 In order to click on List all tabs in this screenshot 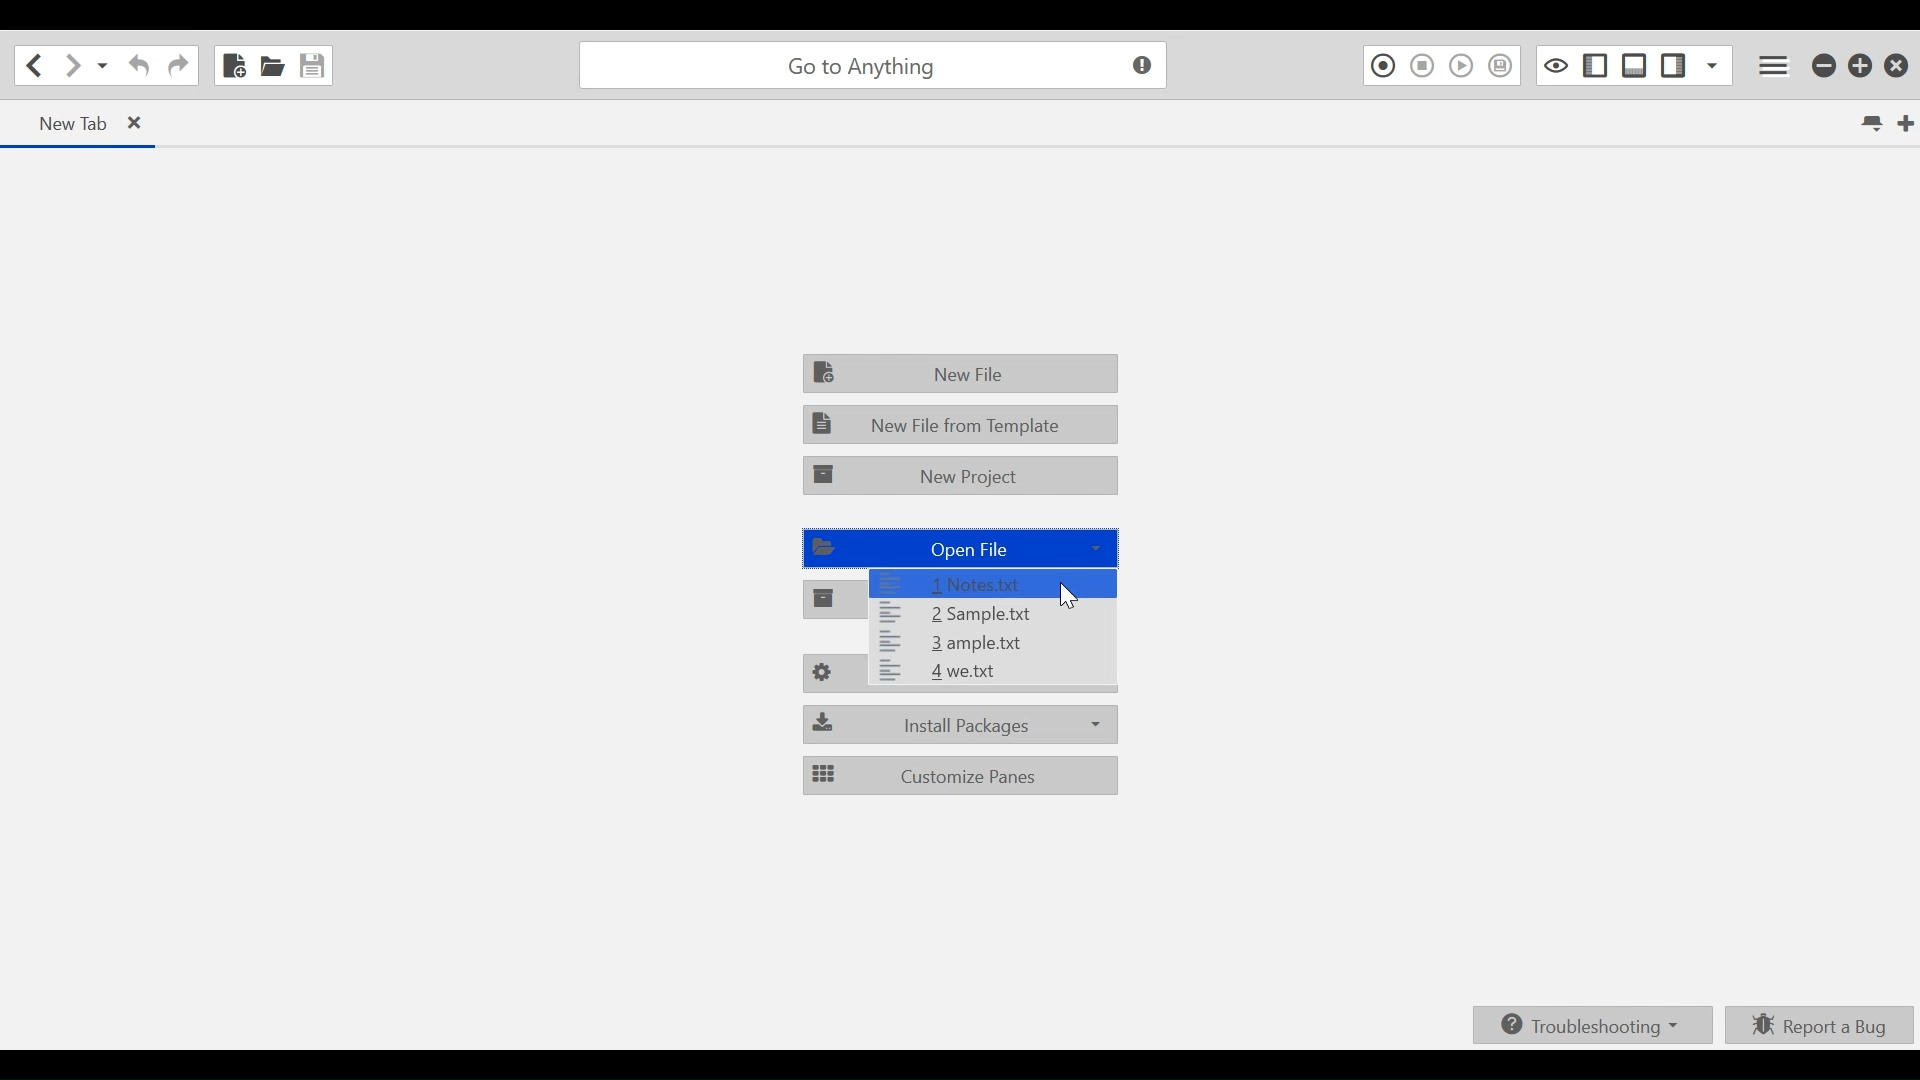, I will do `click(1870, 122)`.